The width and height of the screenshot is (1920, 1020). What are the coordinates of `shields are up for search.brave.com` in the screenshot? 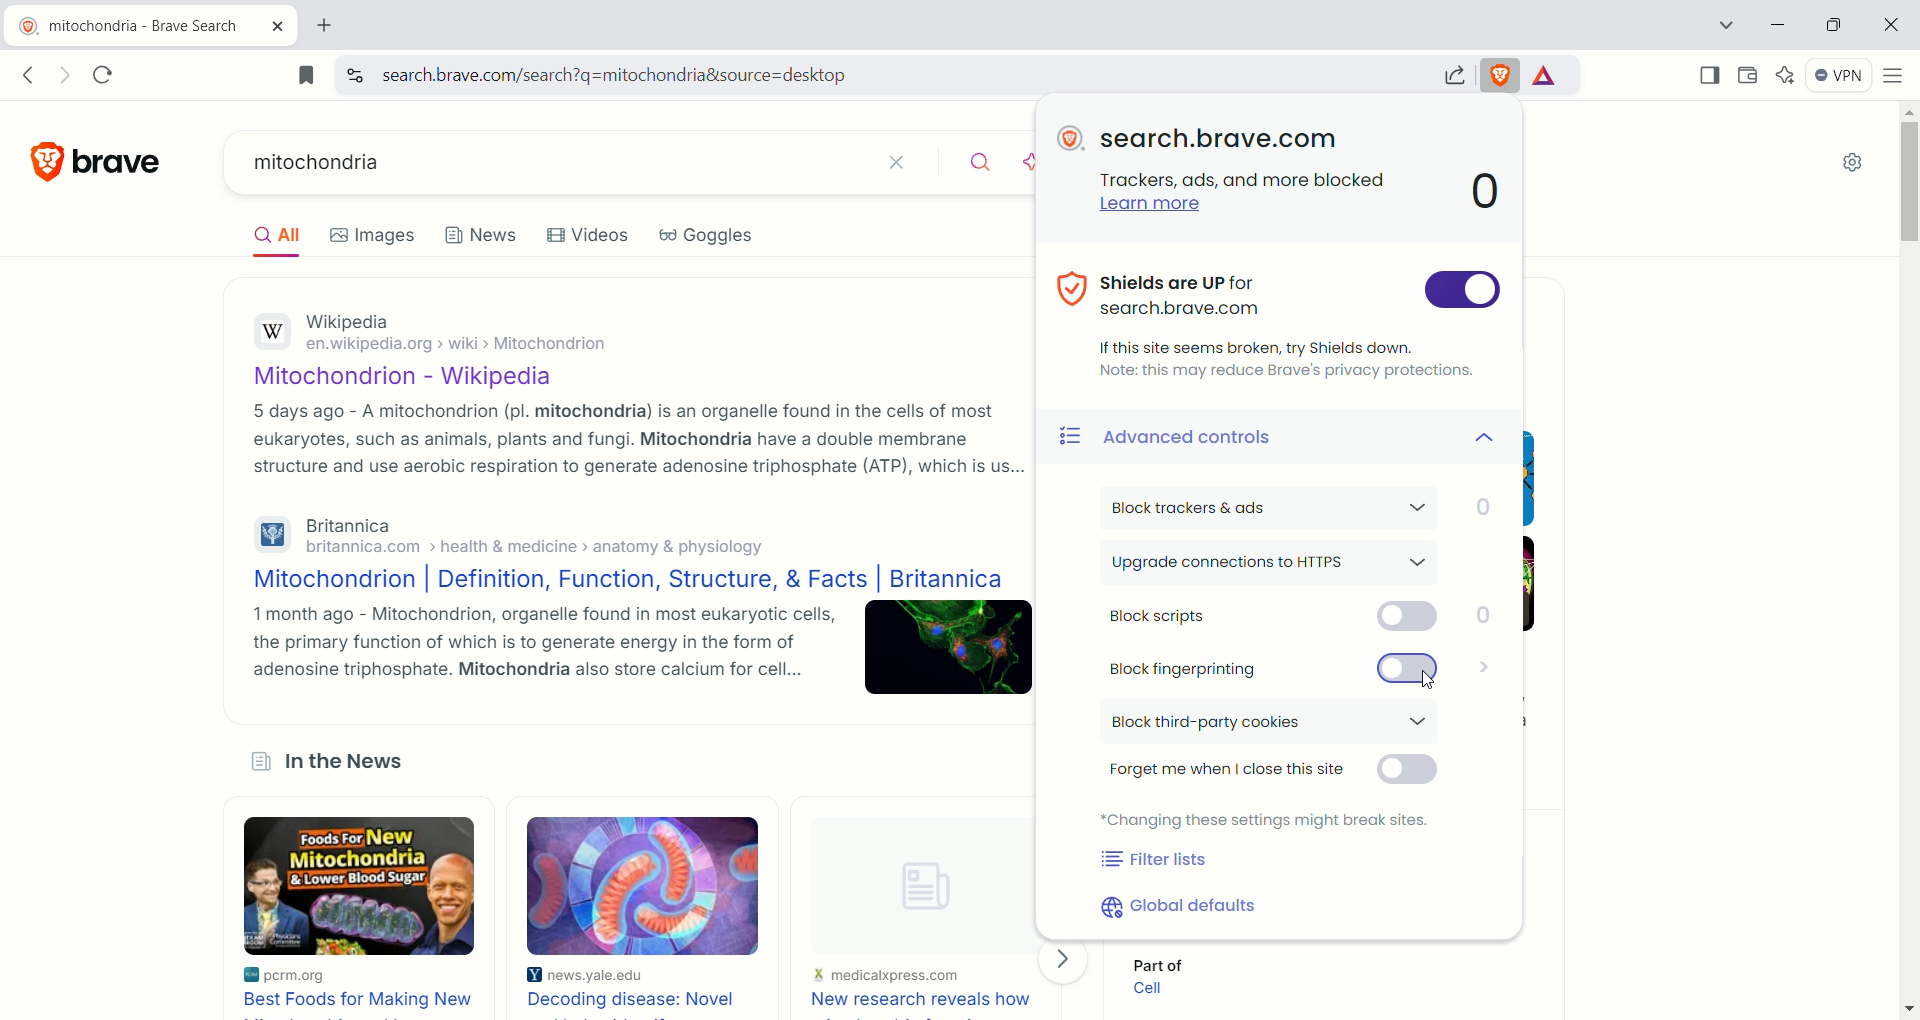 It's located at (1234, 290).